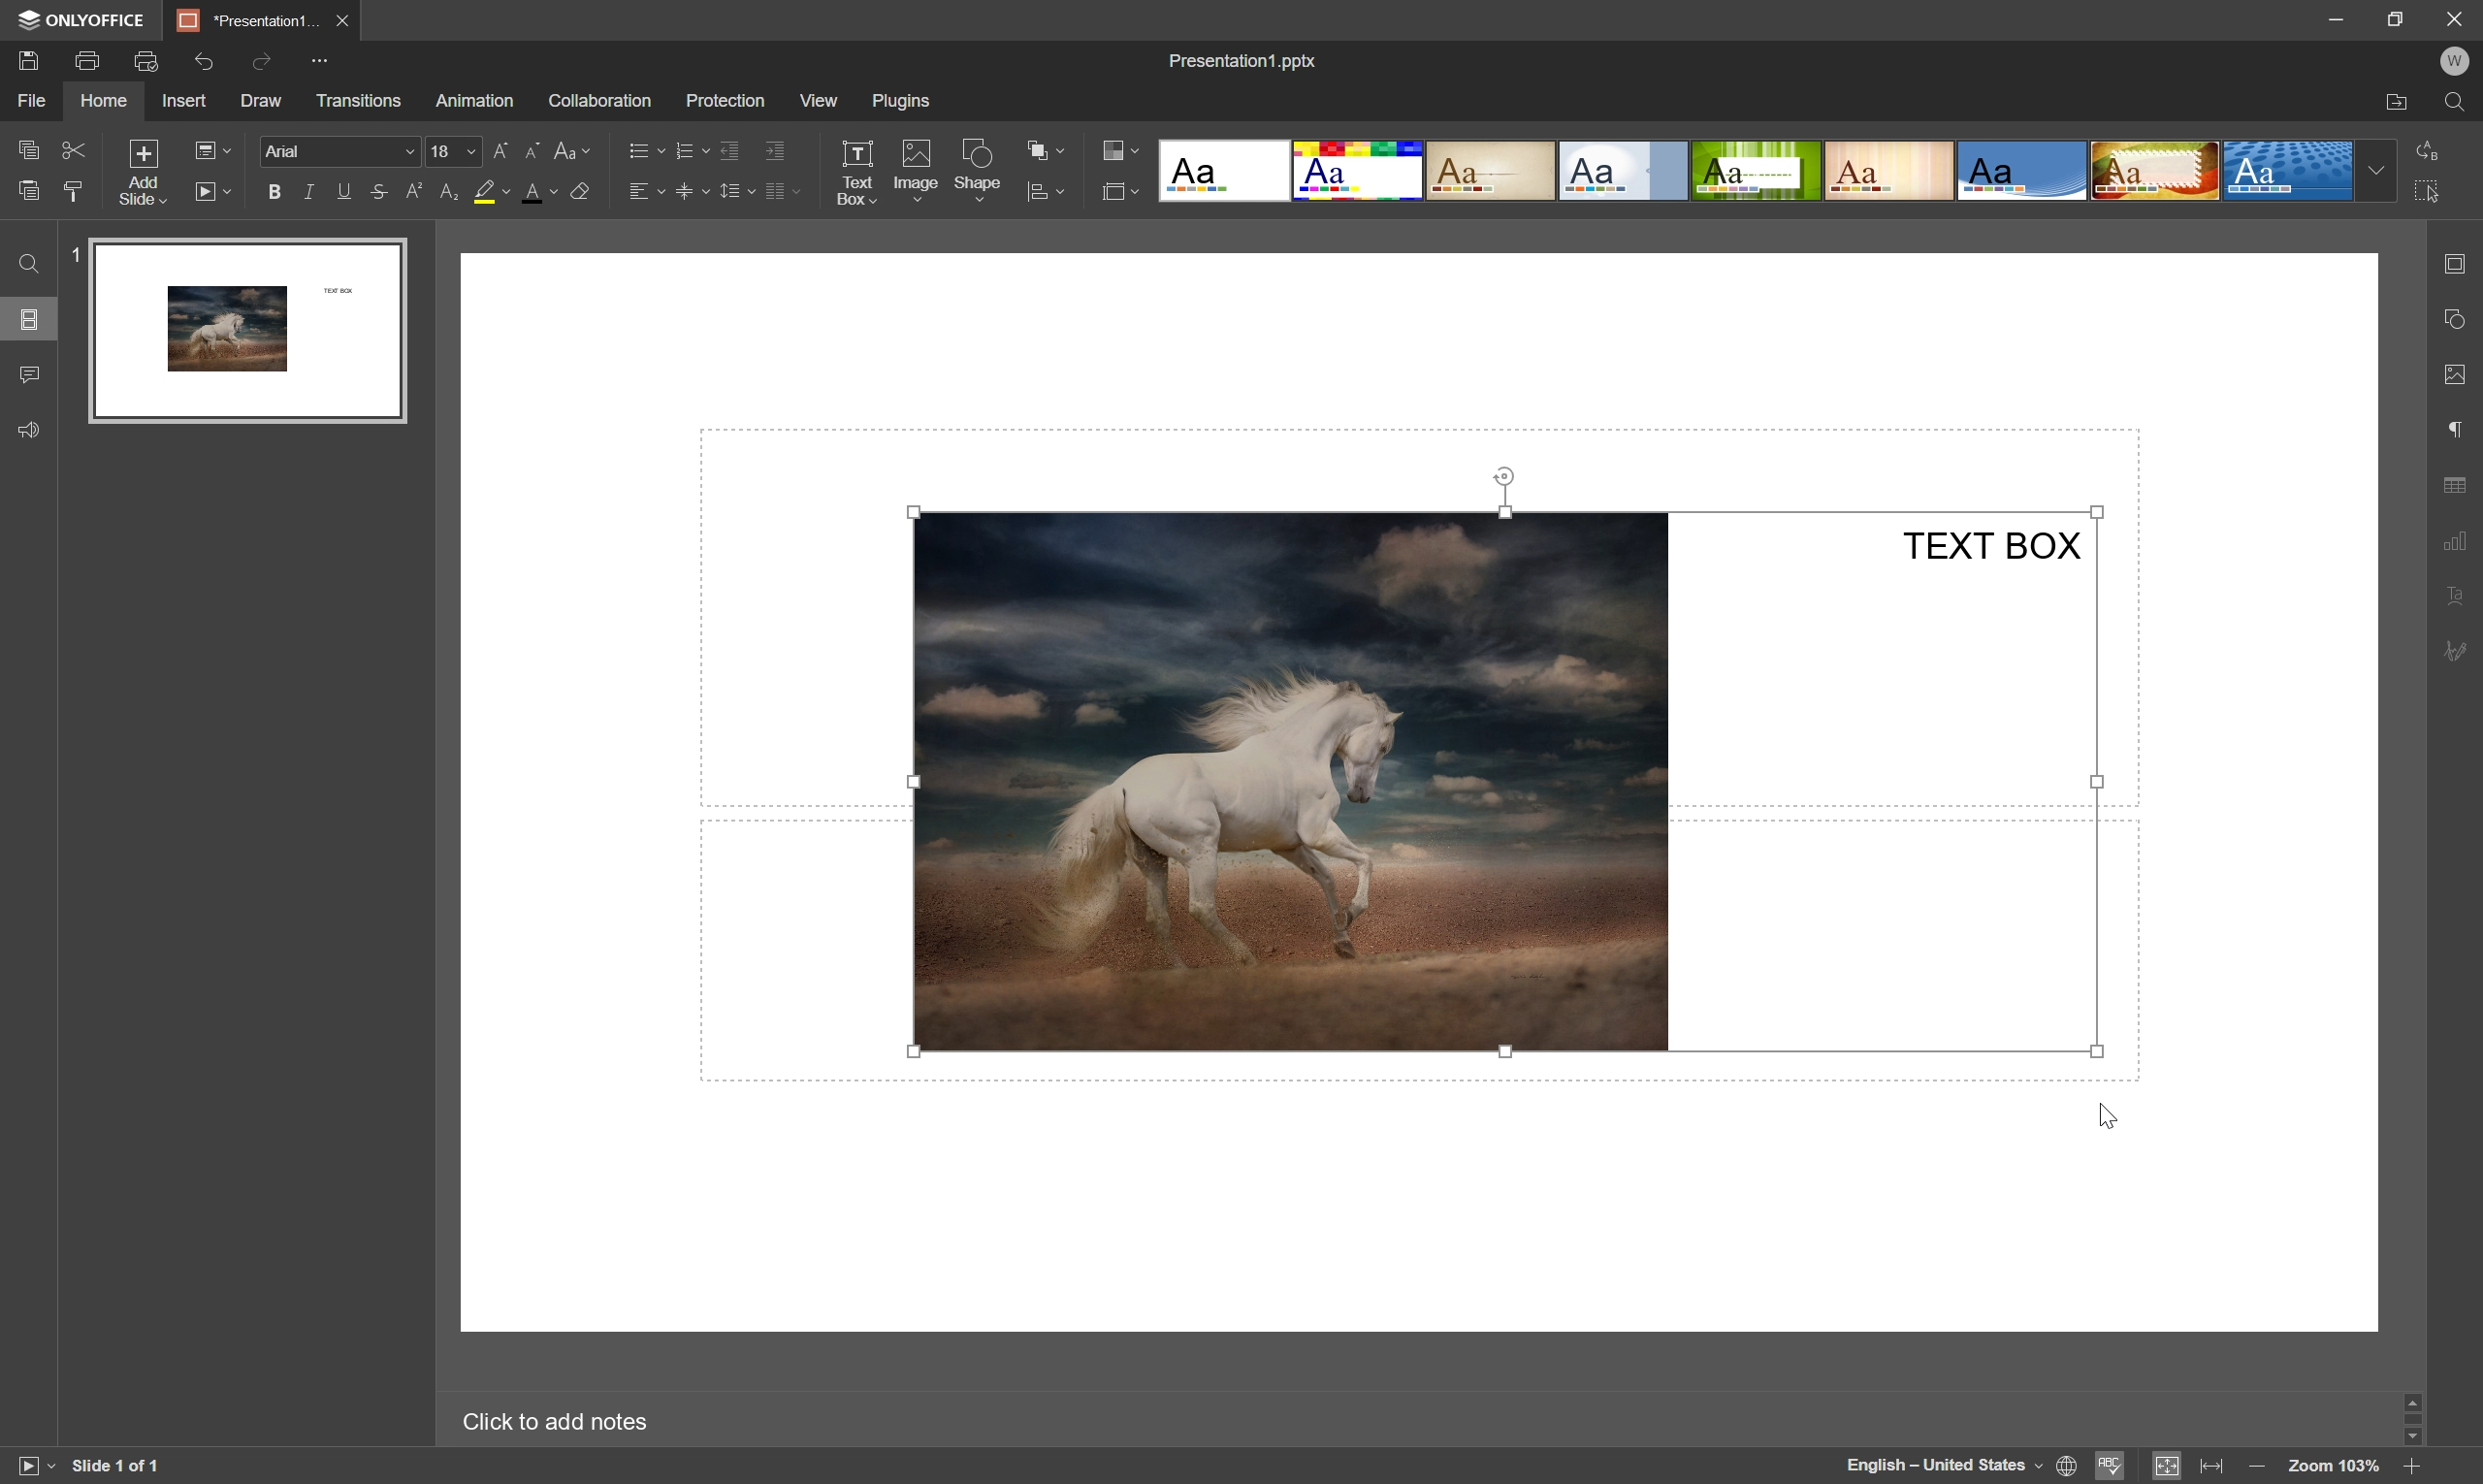 This screenshot has height=1484, width=2483. I want to click on Safari, so click(2156, 173).